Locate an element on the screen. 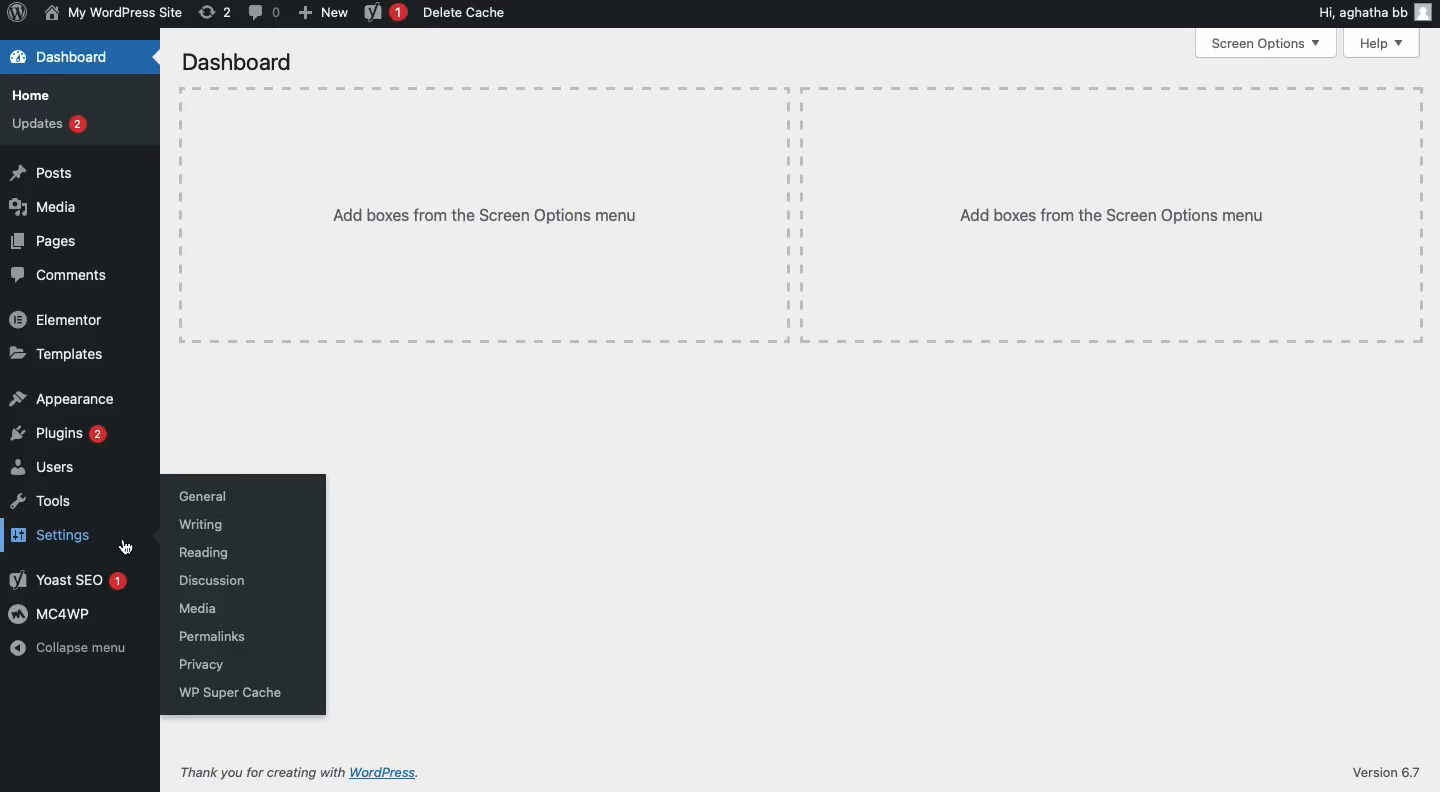 This screenshot has height=792, width=1440. (0) Comment is located at coordinates (263, 12).